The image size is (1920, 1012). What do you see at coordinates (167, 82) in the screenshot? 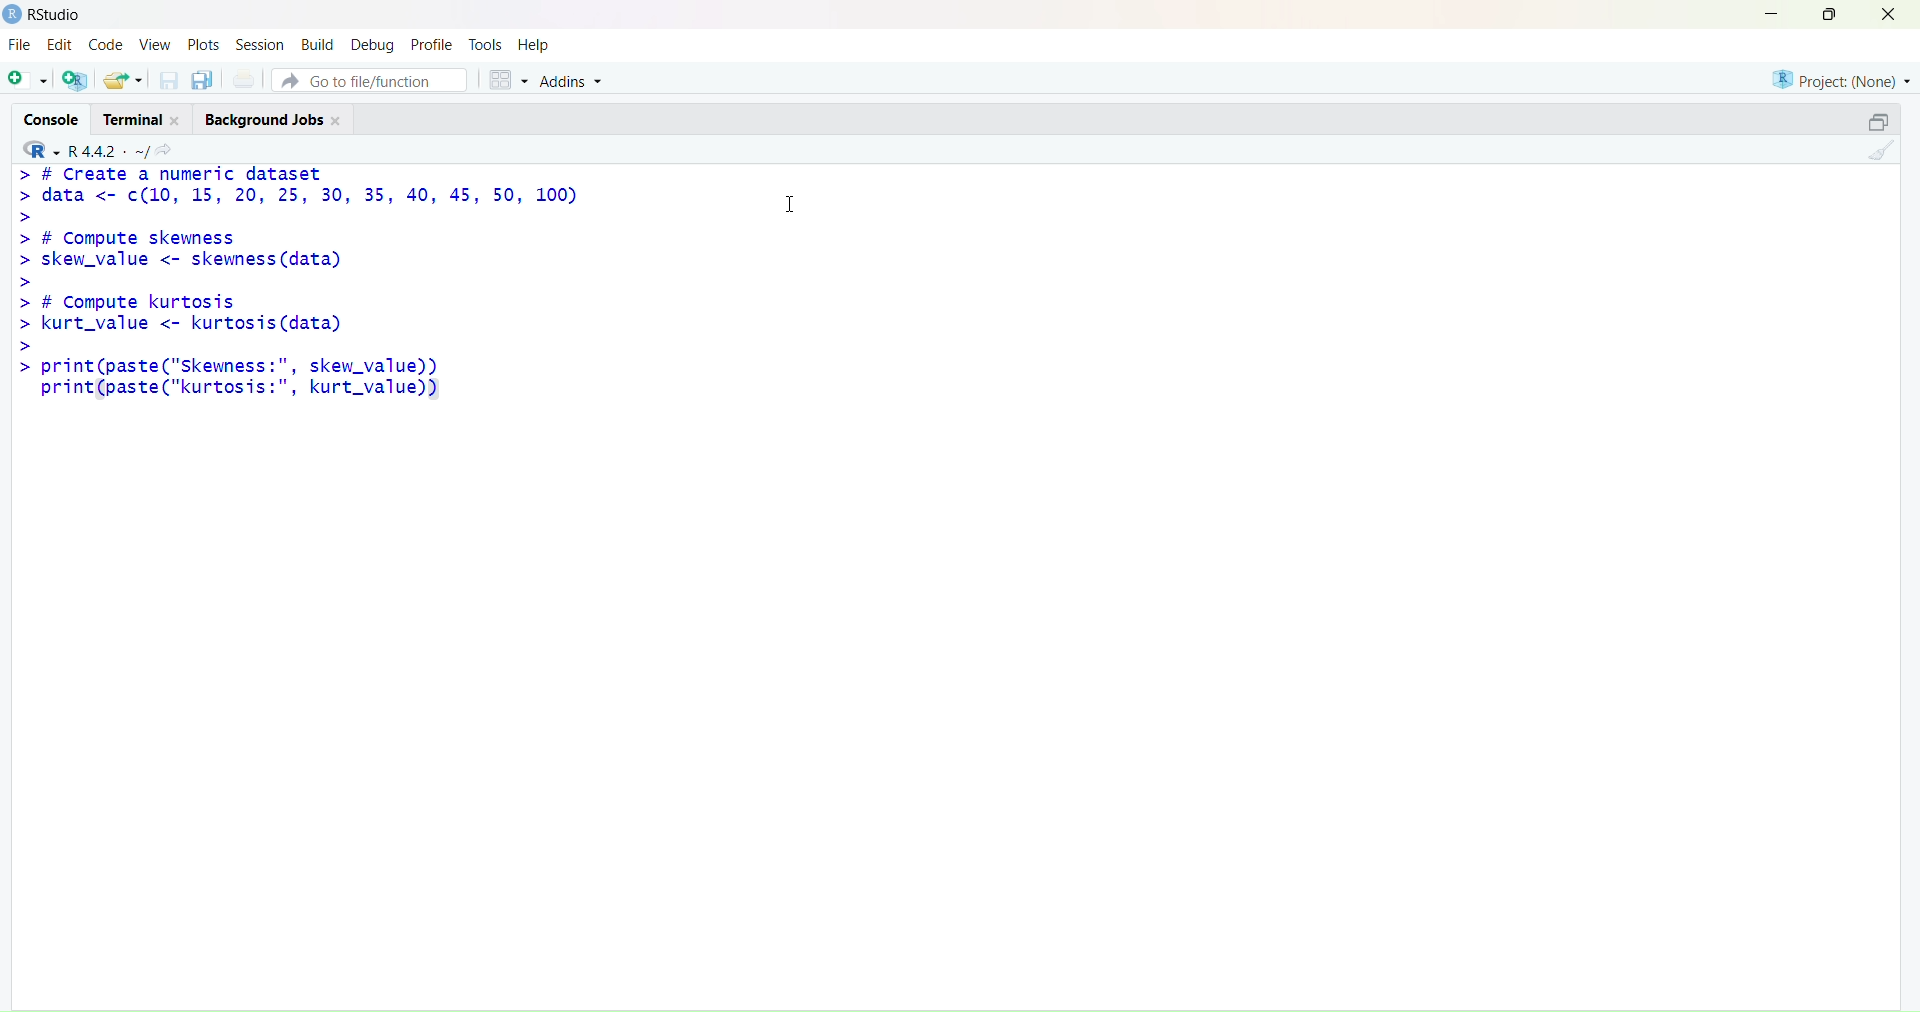
I see `Save current document (Ctrl + S)` at bounding box center [167, 82].